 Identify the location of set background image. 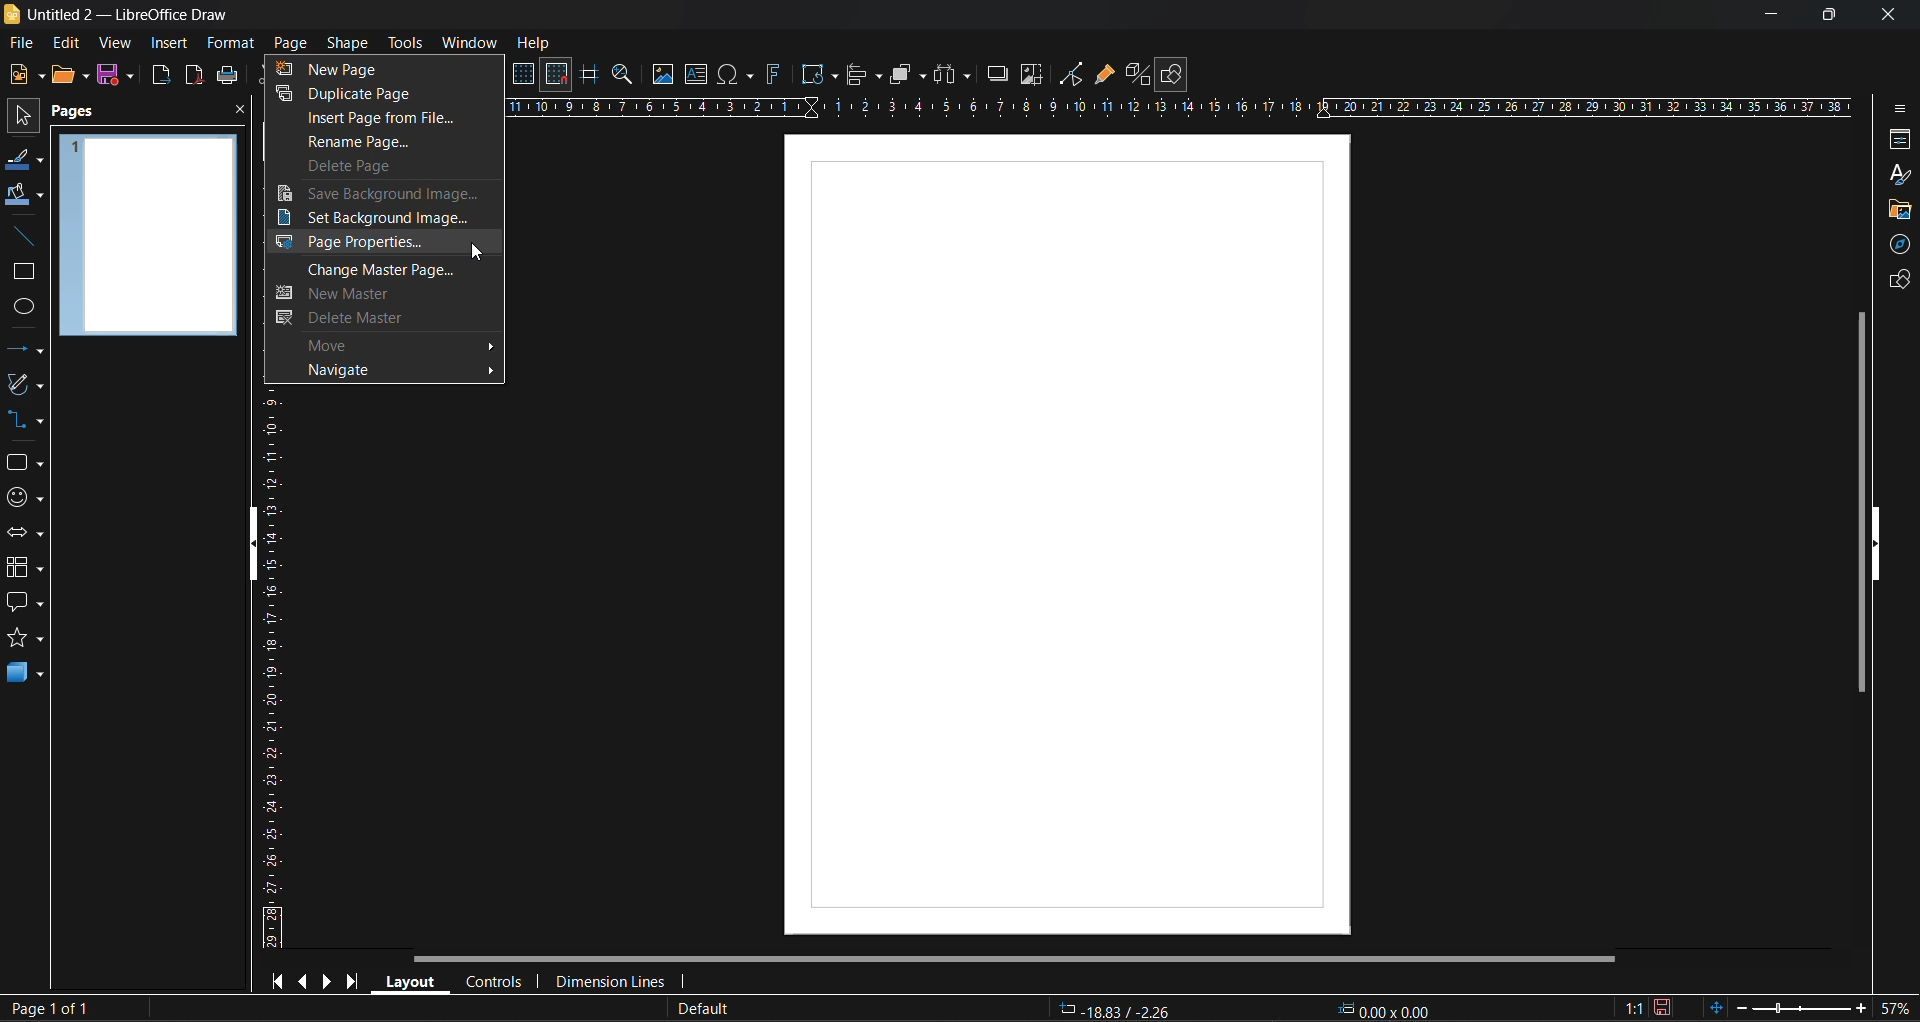
(386, 217).